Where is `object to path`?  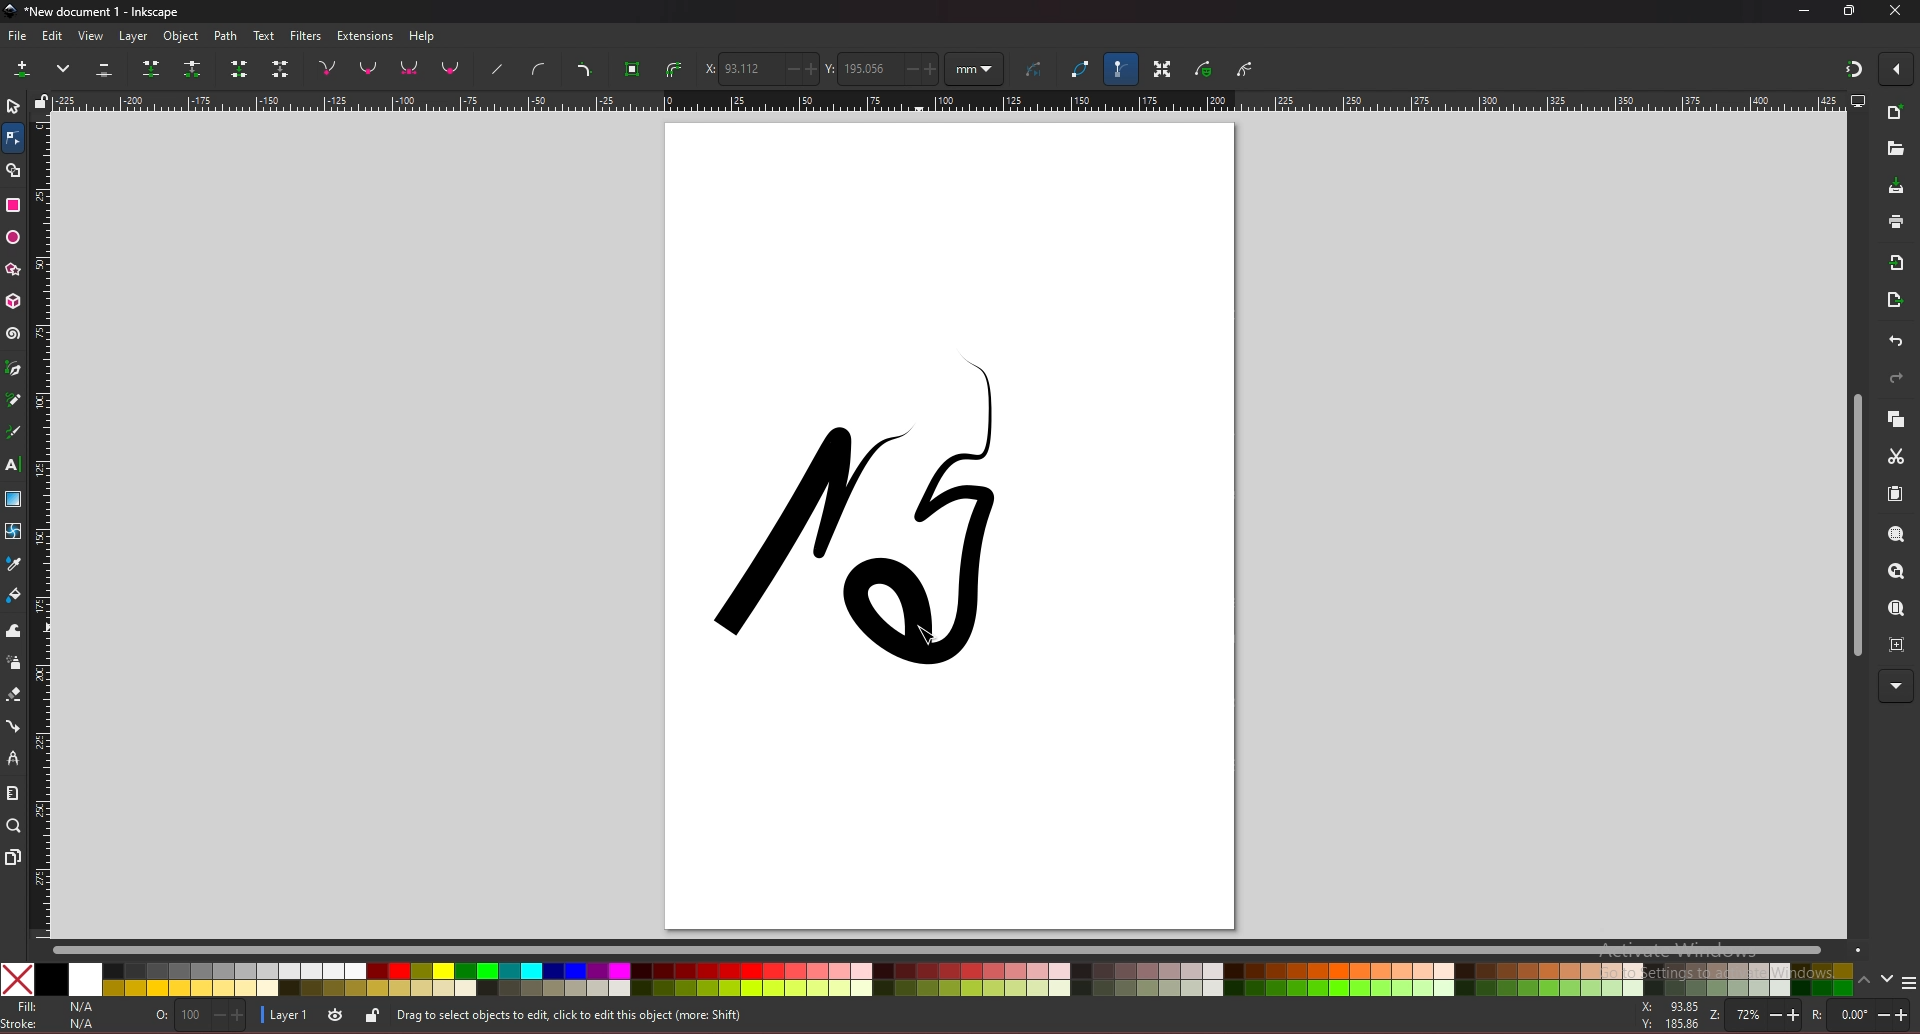
object to path is located at coordinates (635, 70).